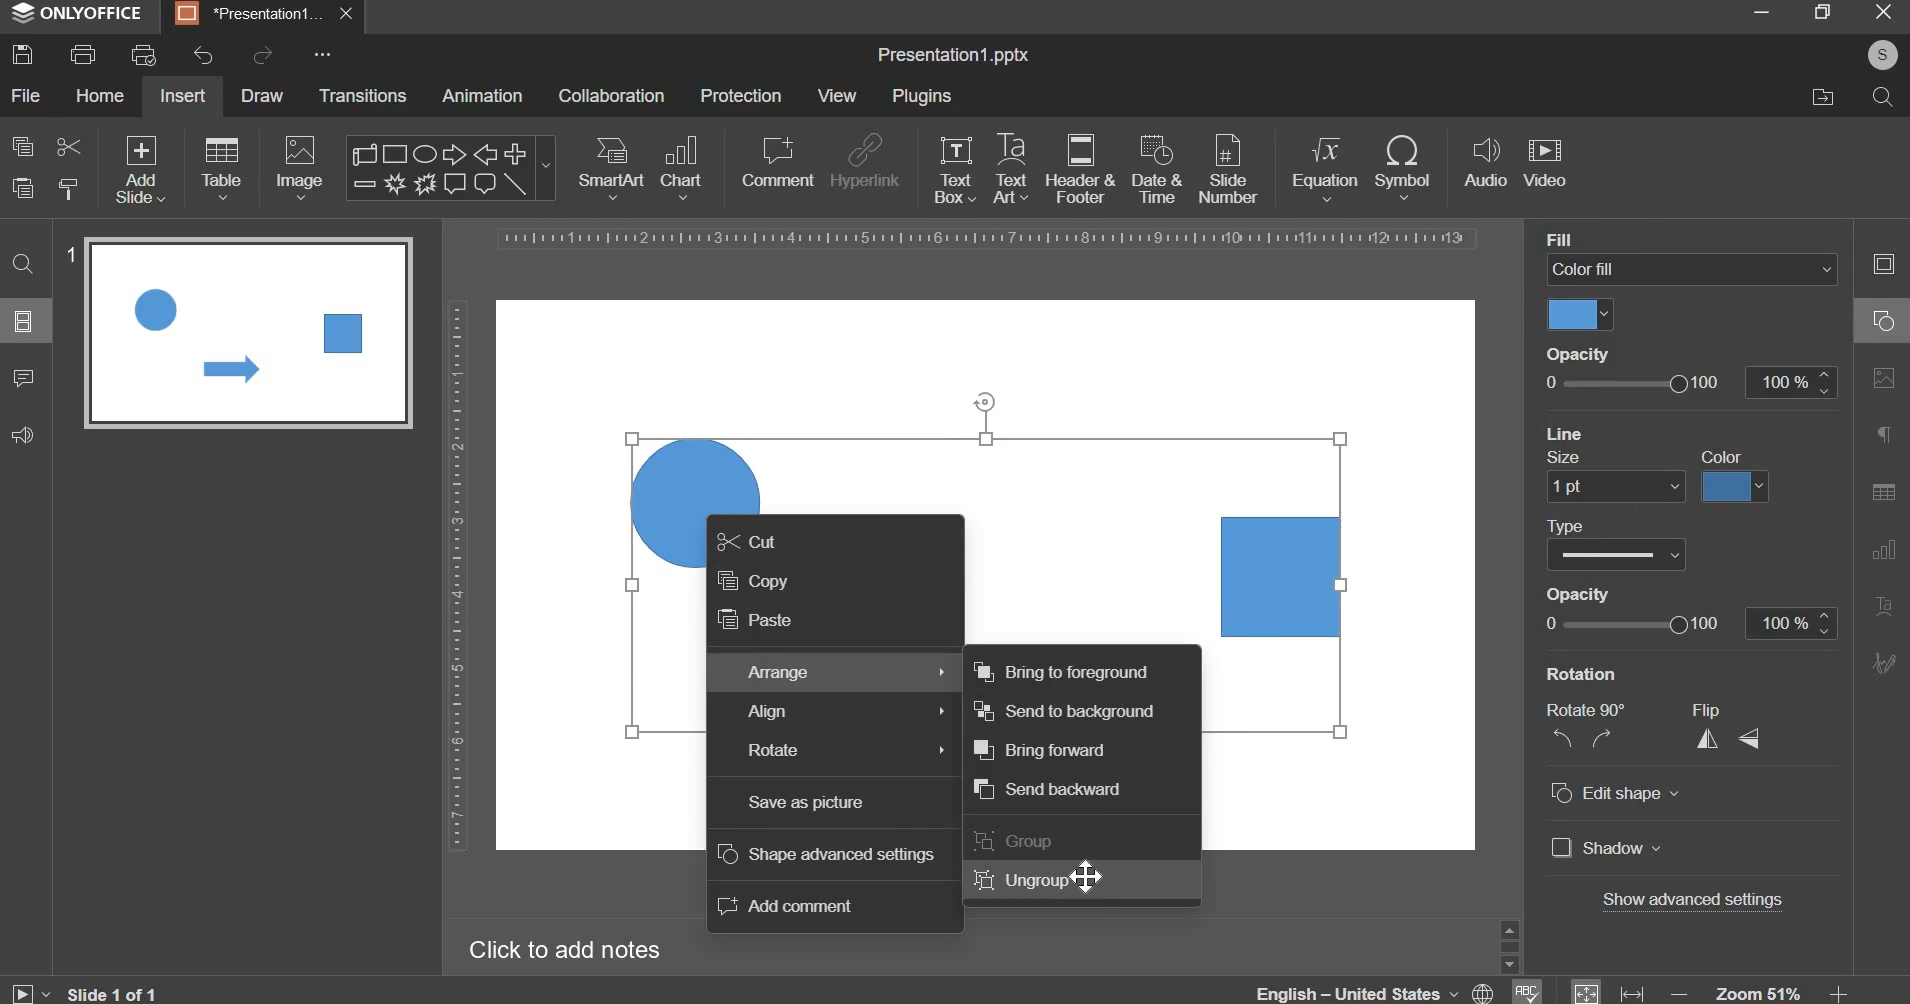 The image size is (1910, 1004). What do you see at coordinates (1615, 794) in the screenshot?
I see `edit shape` at bounding box center [1615, 794].